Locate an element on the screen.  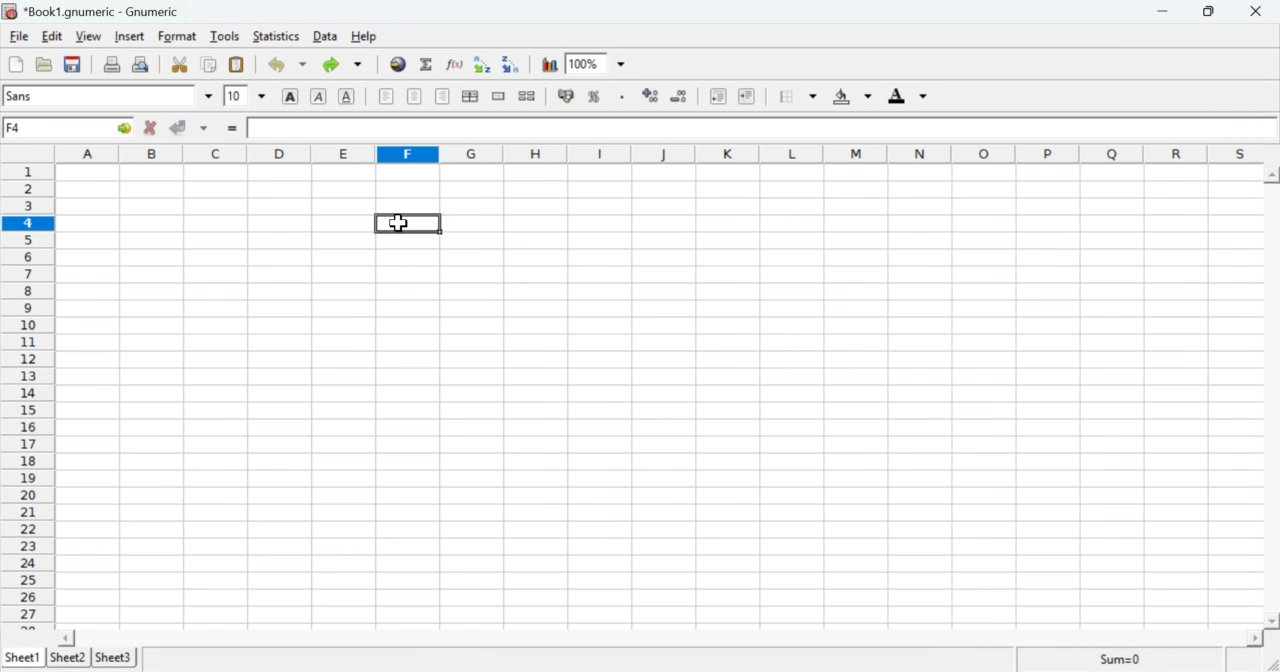
Edit is located at coordinates (52, 37).